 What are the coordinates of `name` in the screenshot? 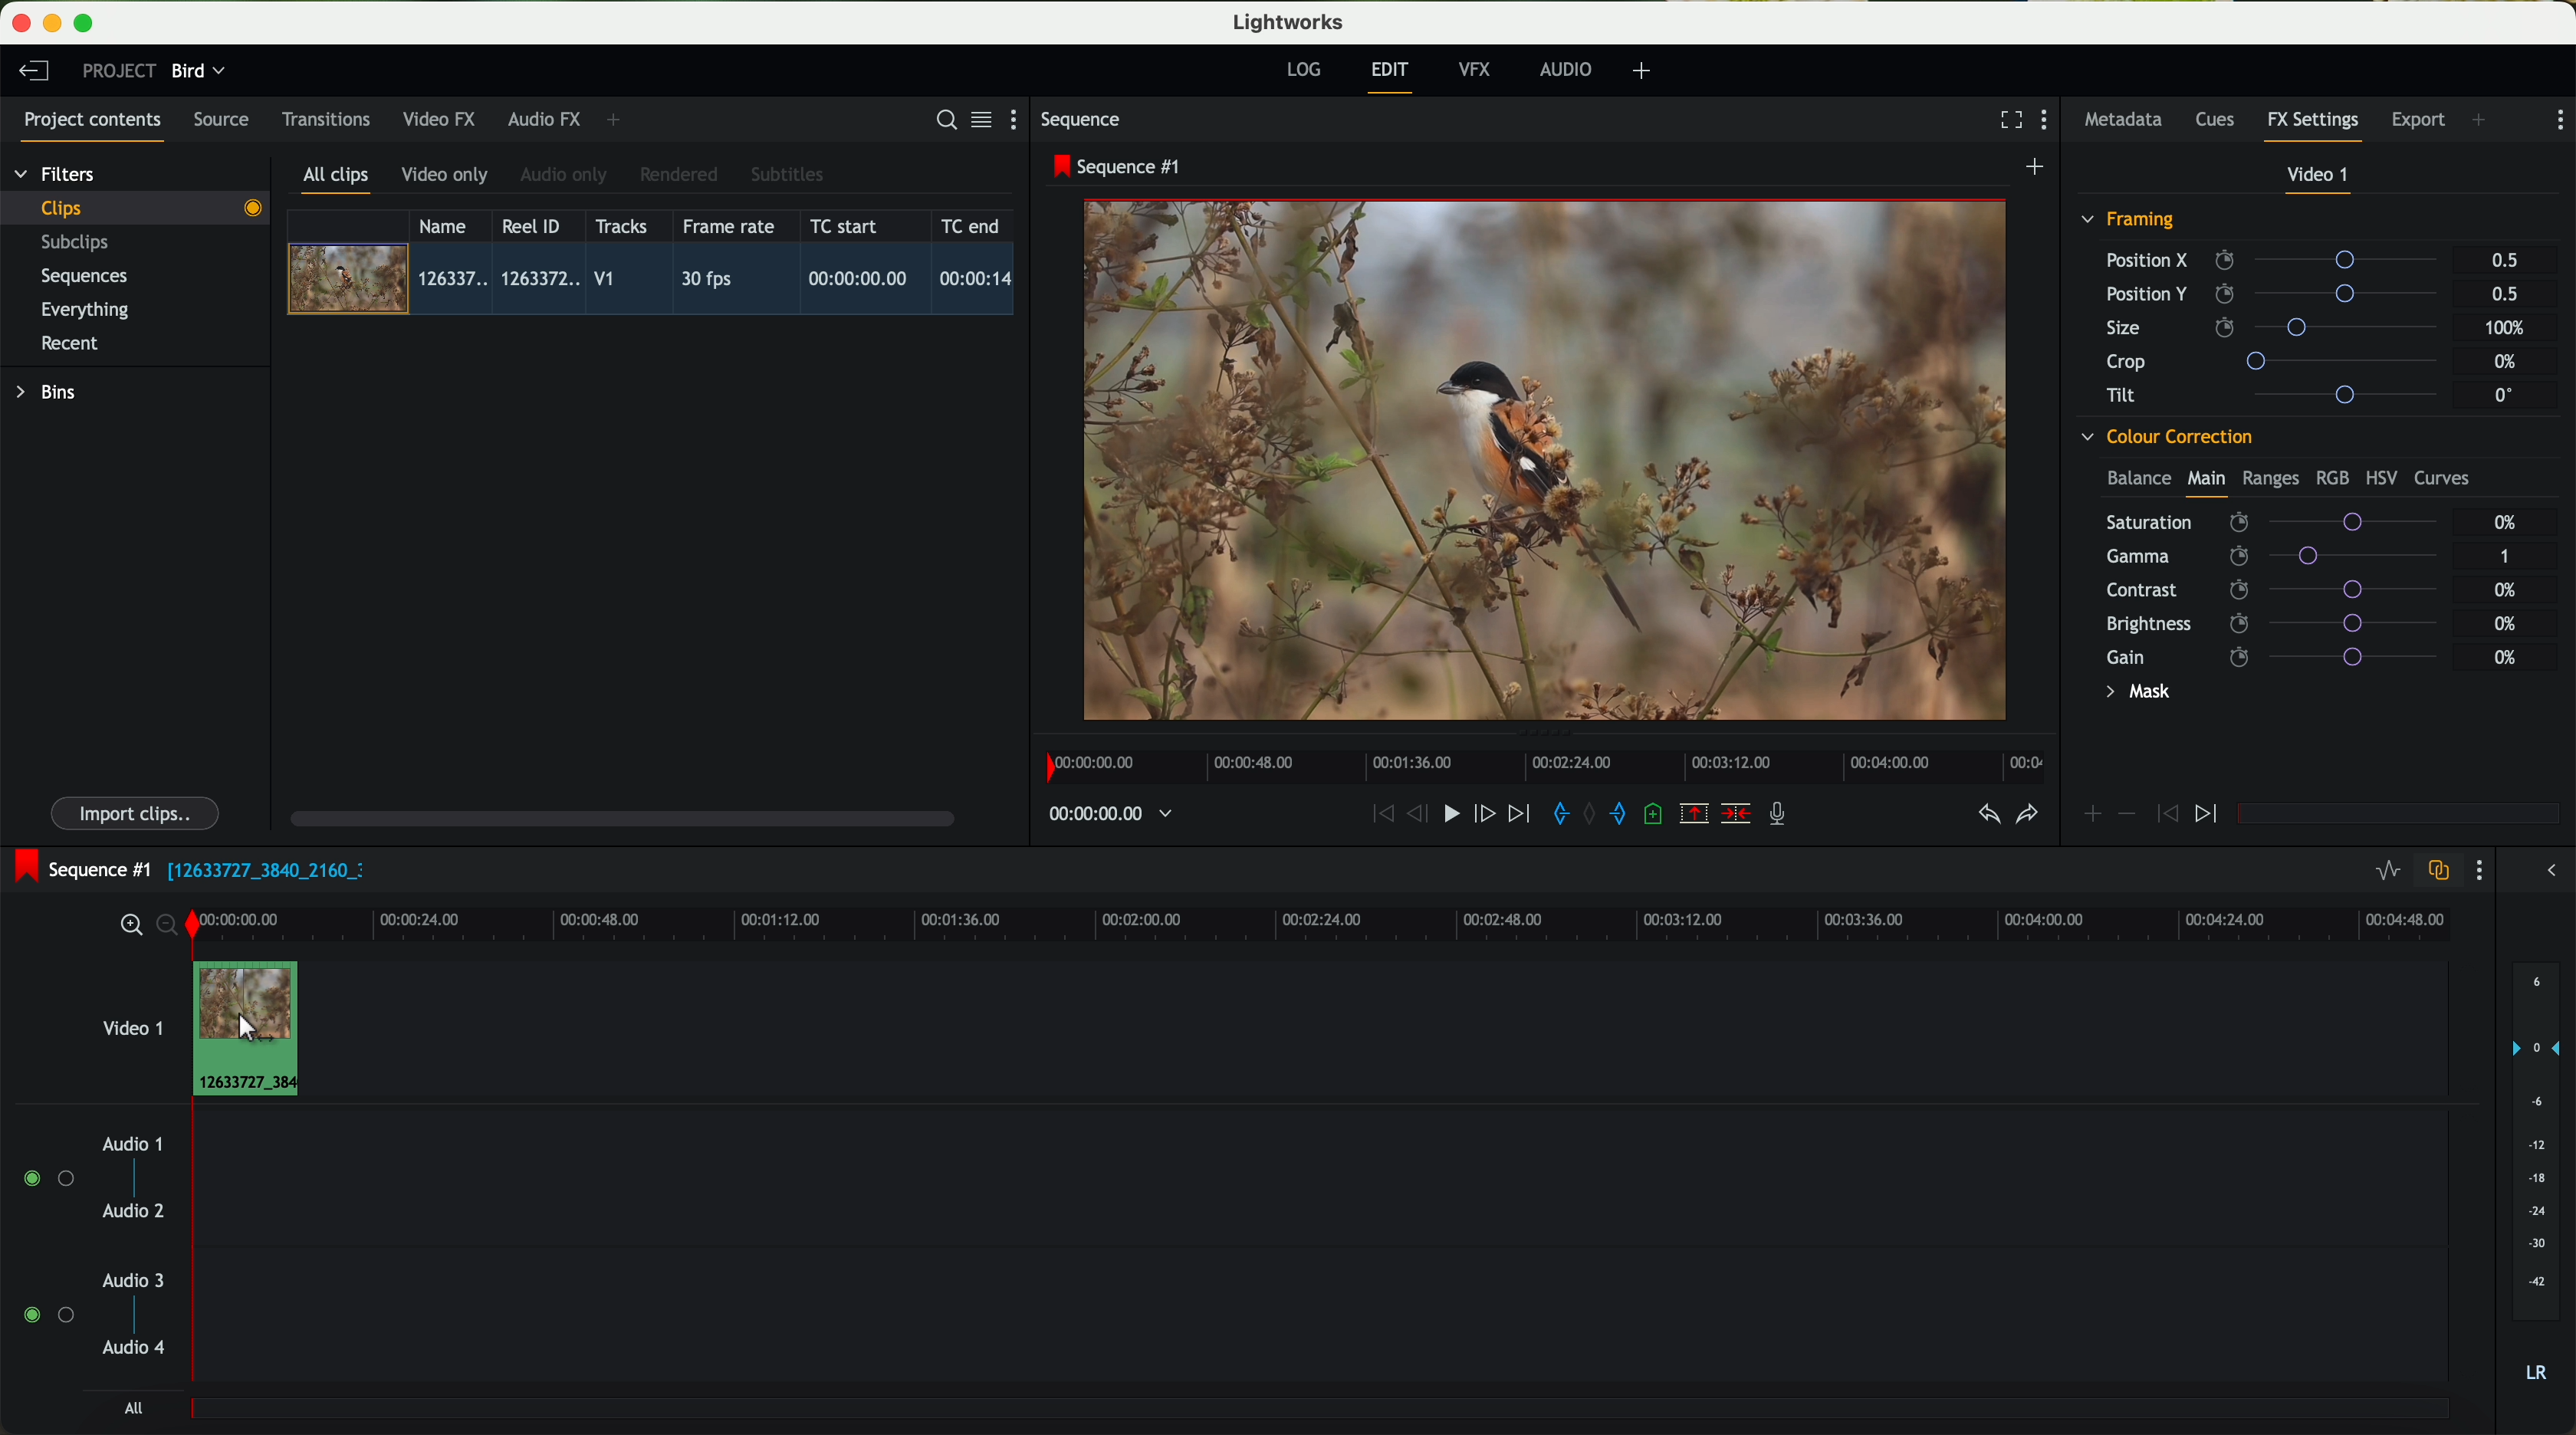 It's located at (450, 226).